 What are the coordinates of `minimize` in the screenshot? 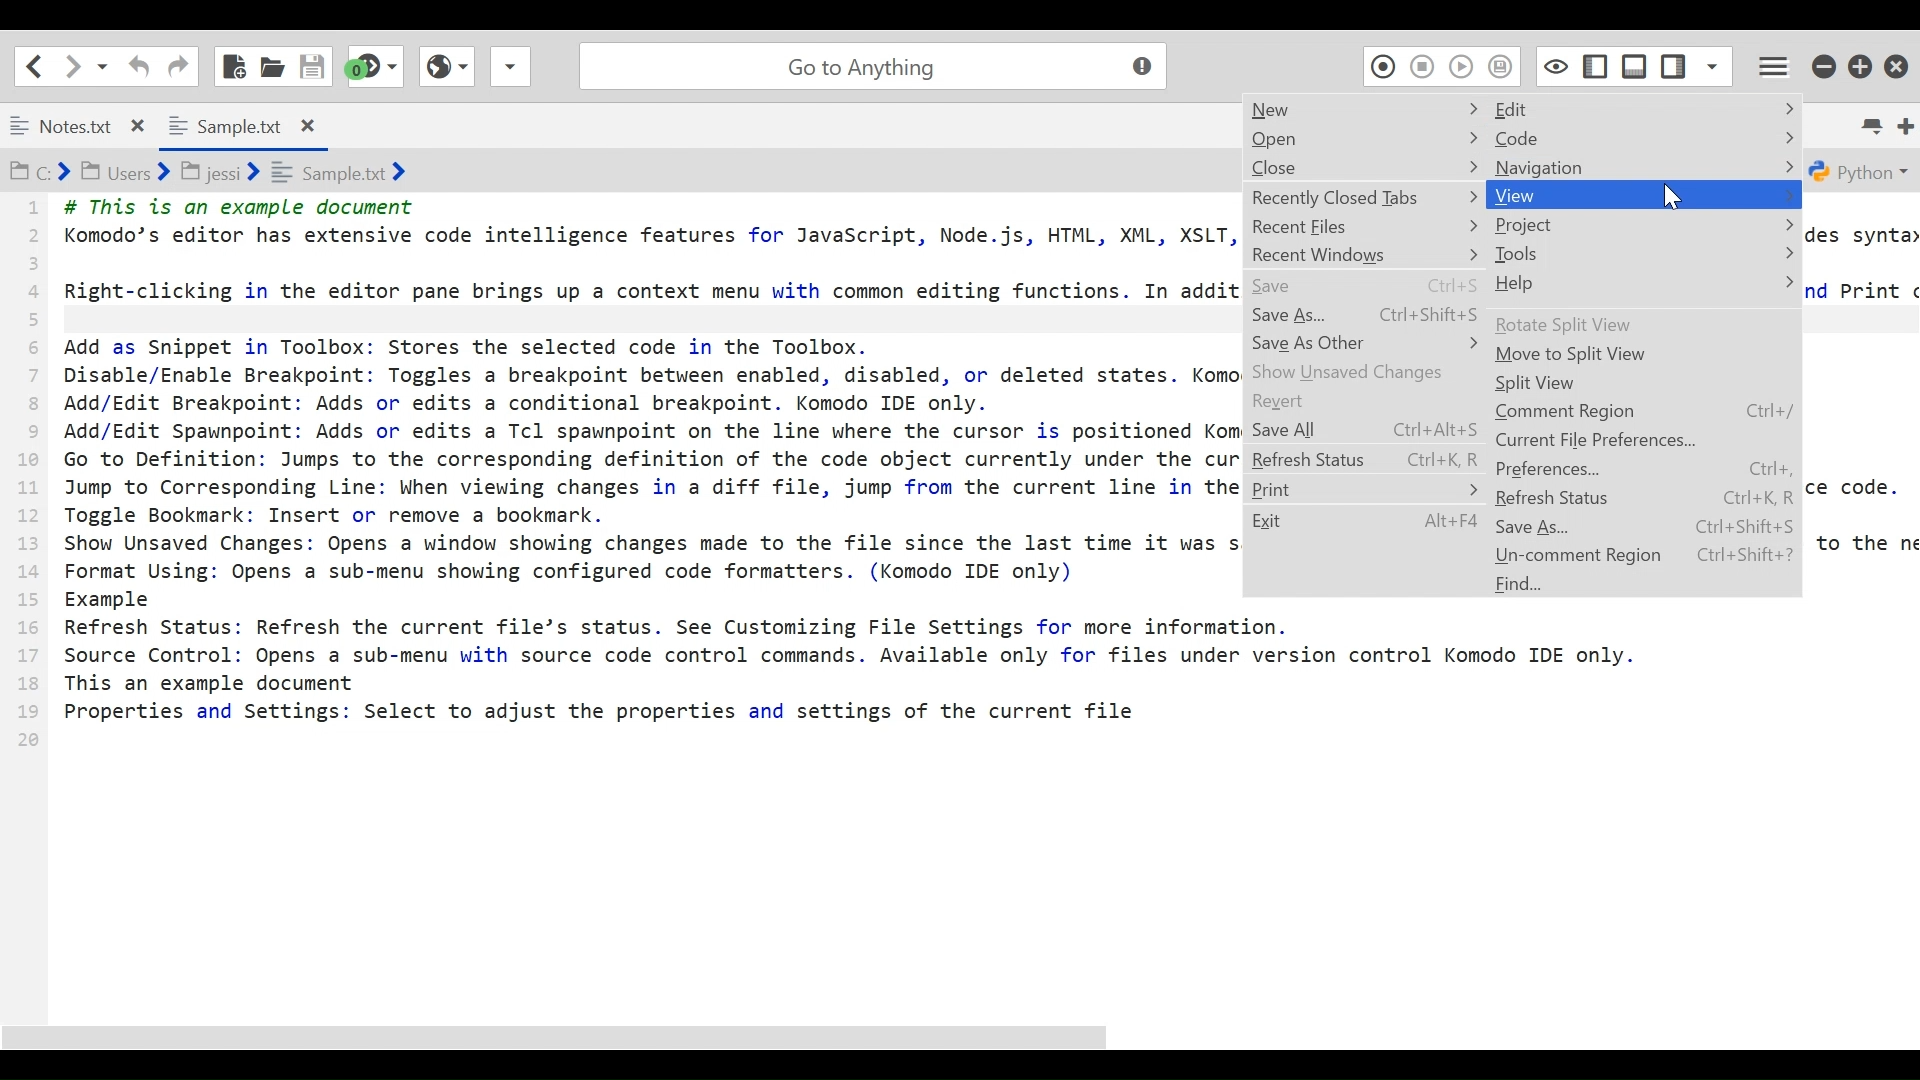 It's located at (1825, 67).